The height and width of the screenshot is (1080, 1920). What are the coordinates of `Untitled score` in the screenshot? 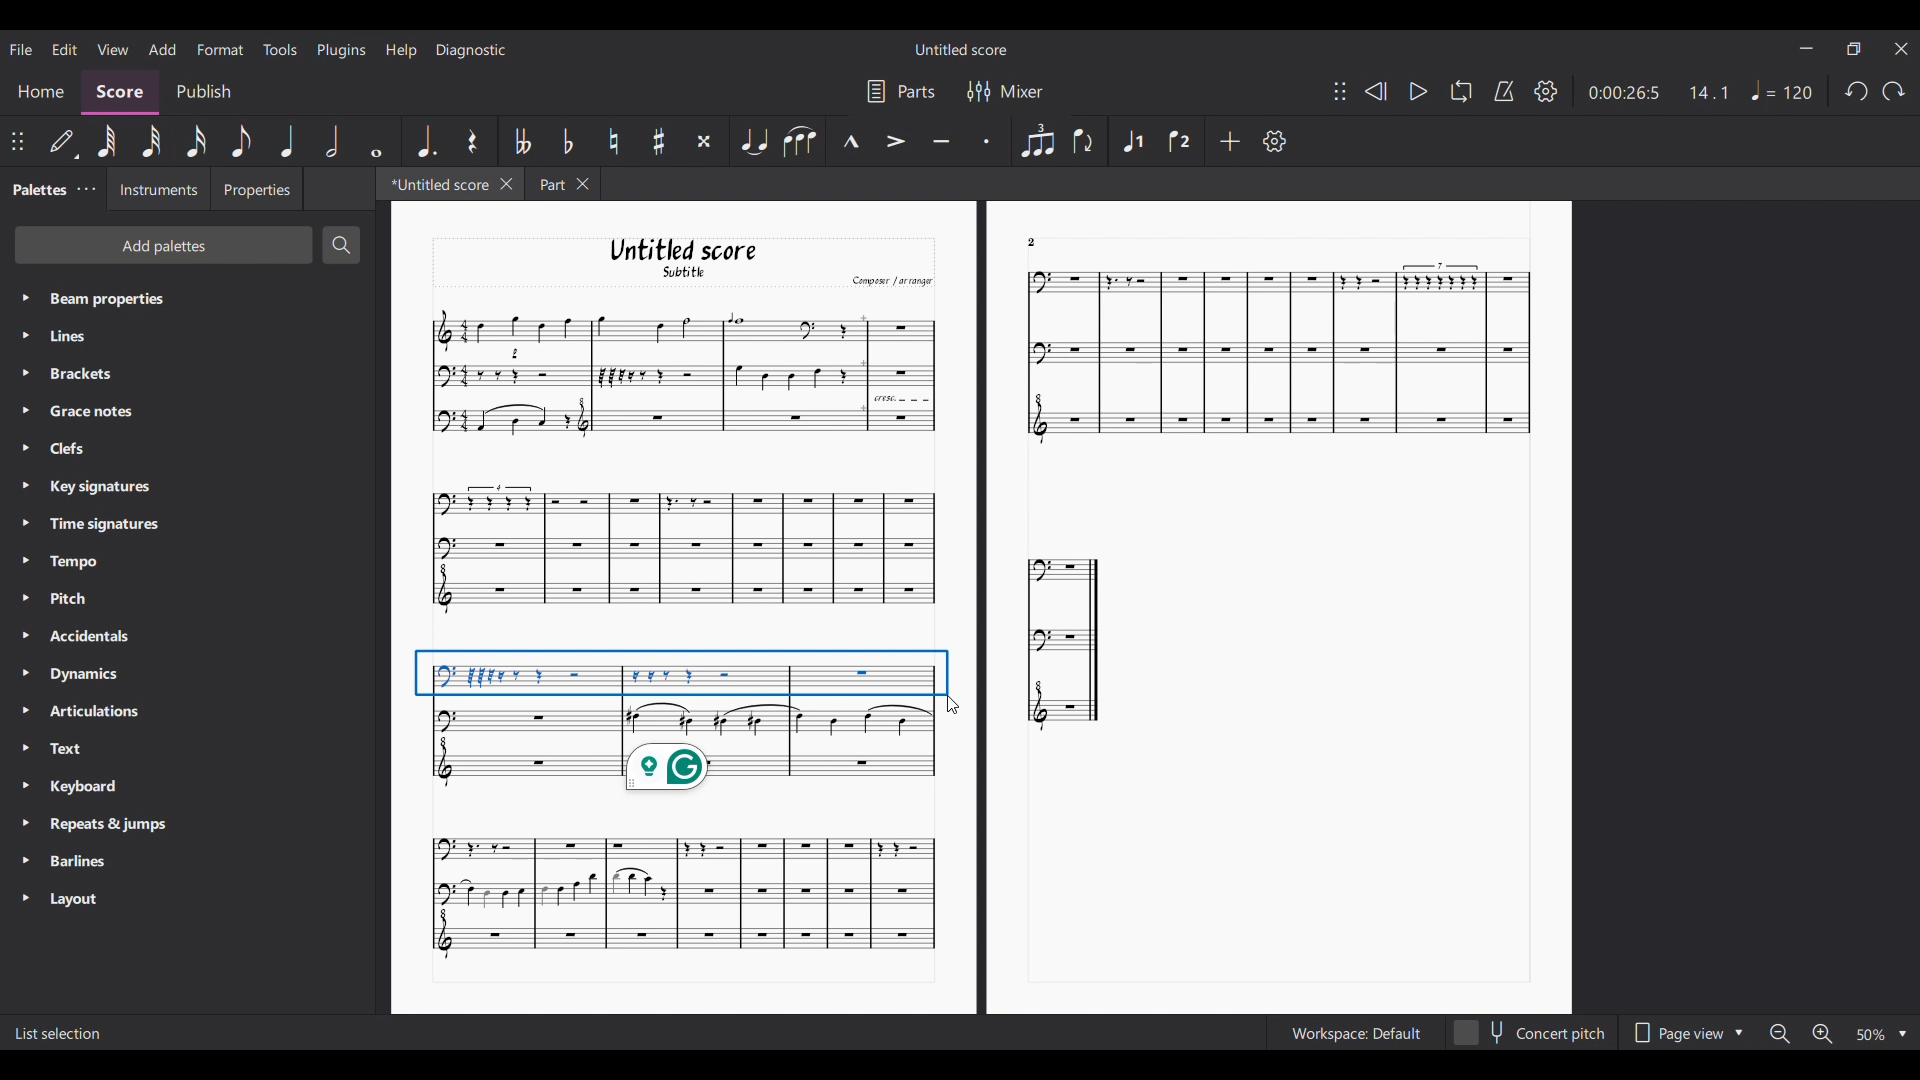 It's located at (961, 50).